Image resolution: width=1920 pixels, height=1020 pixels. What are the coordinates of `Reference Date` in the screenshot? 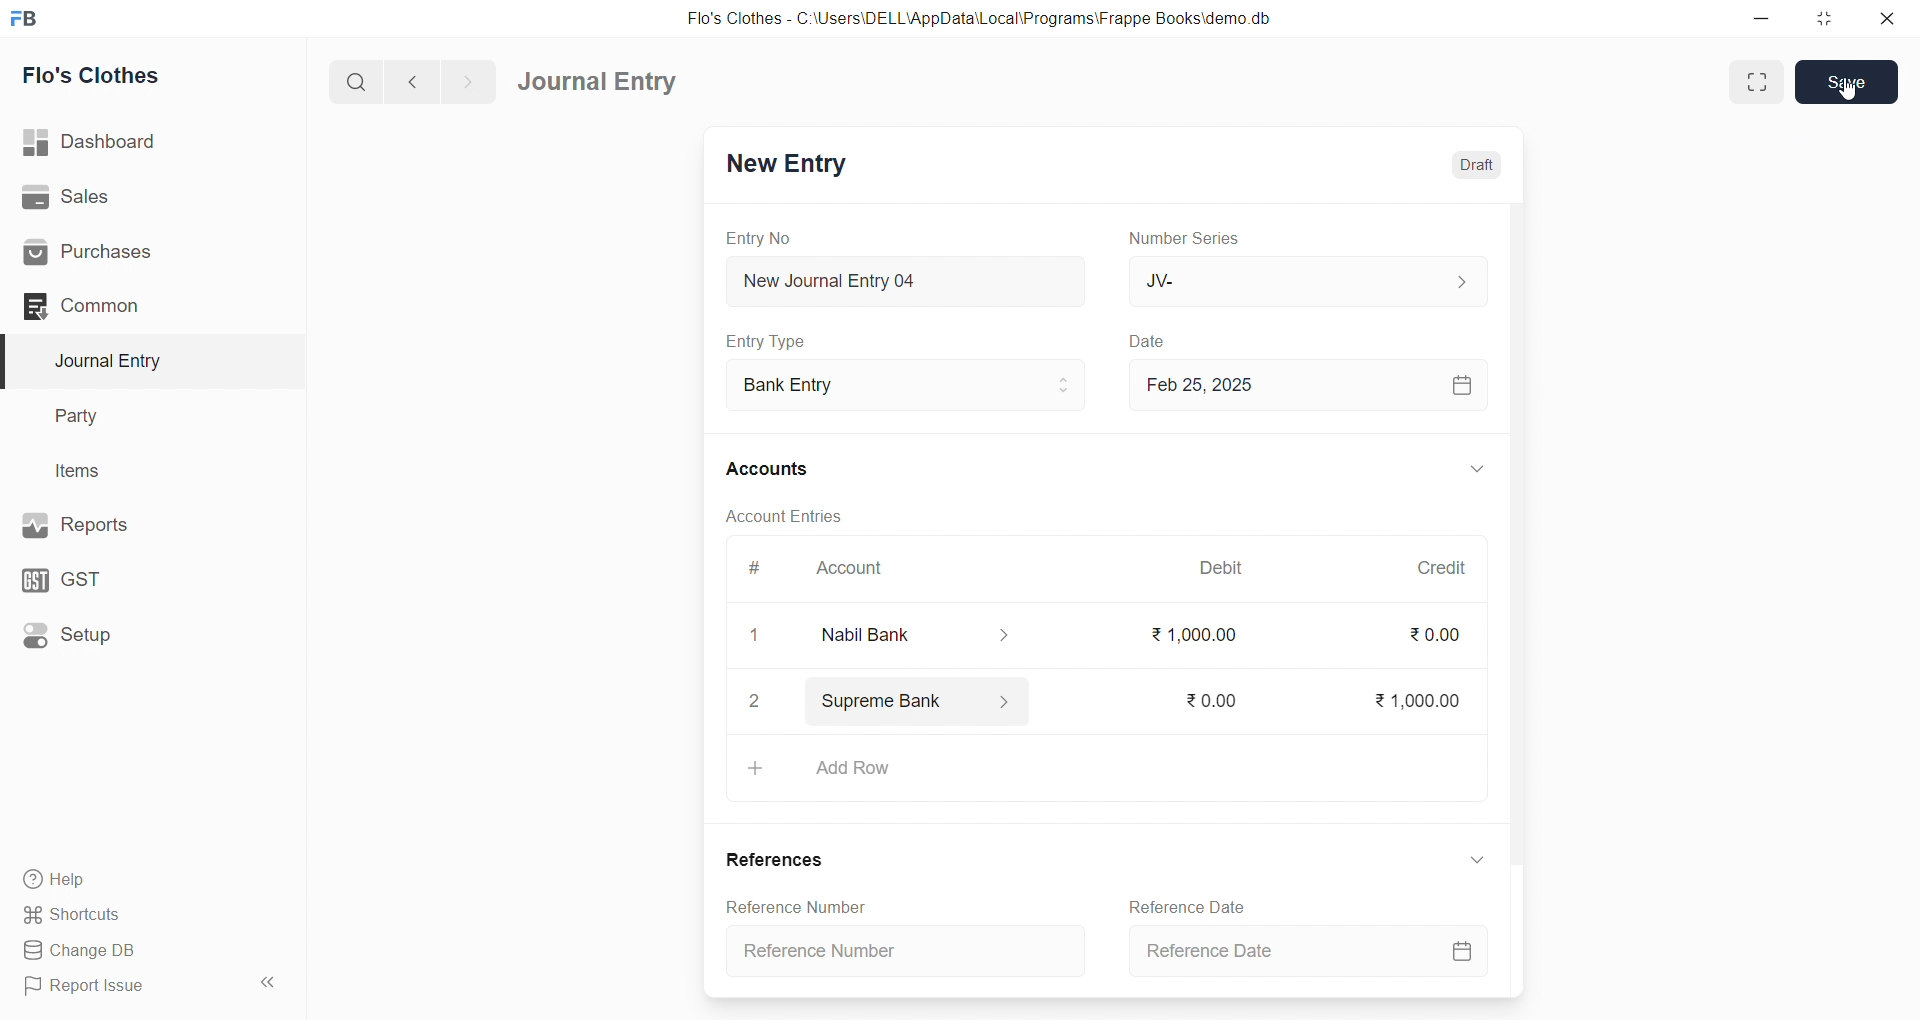 It's located at (1308, 955).